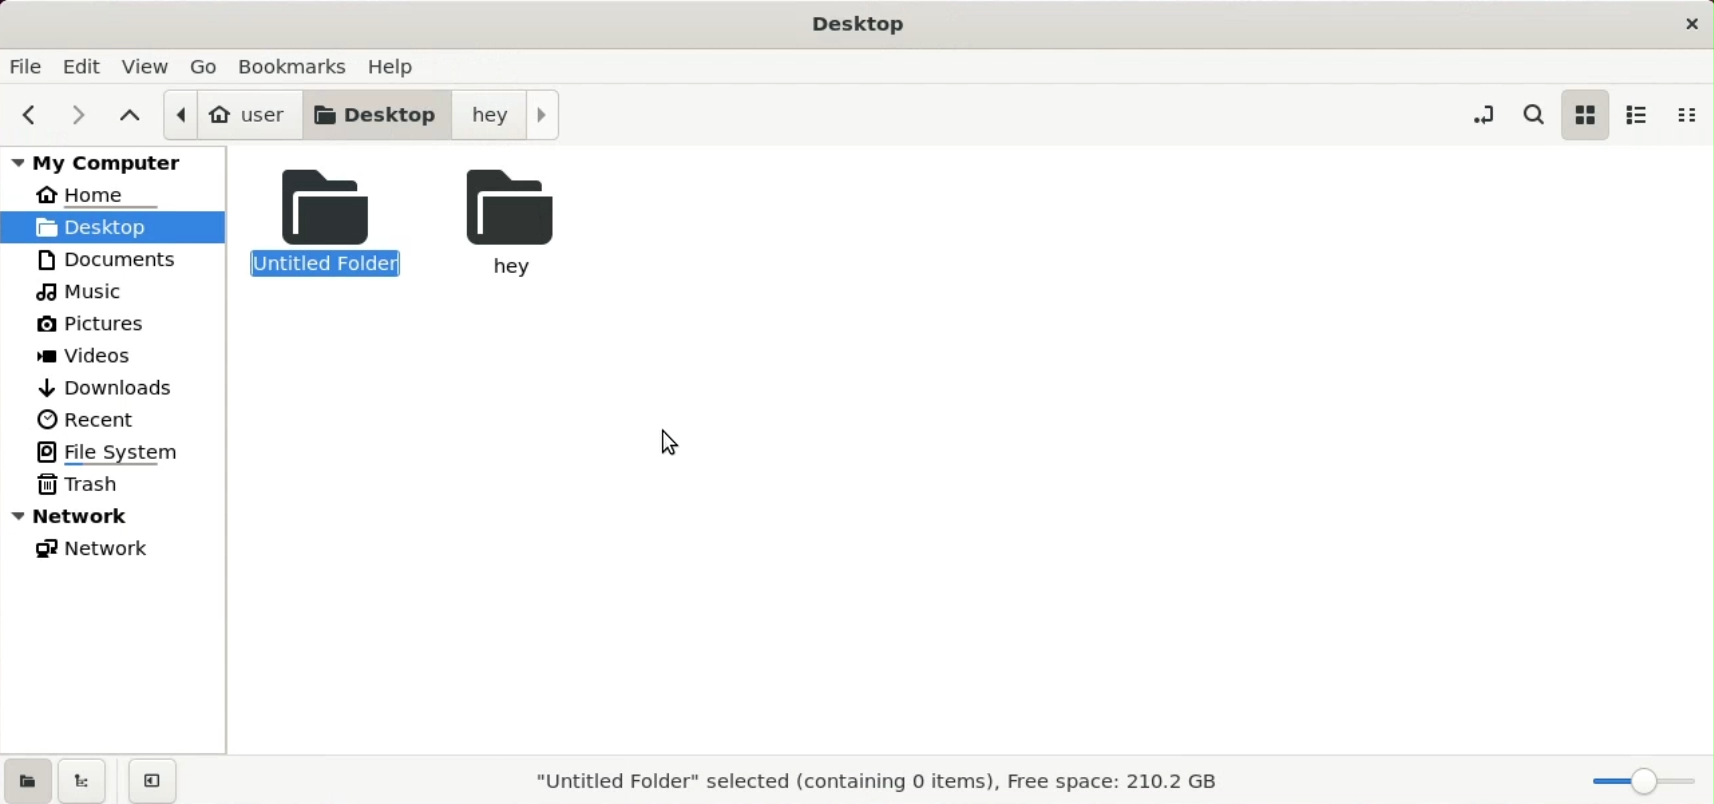 This screenshot has height=804, width=1714. I want to click on user, so click(237, 114).